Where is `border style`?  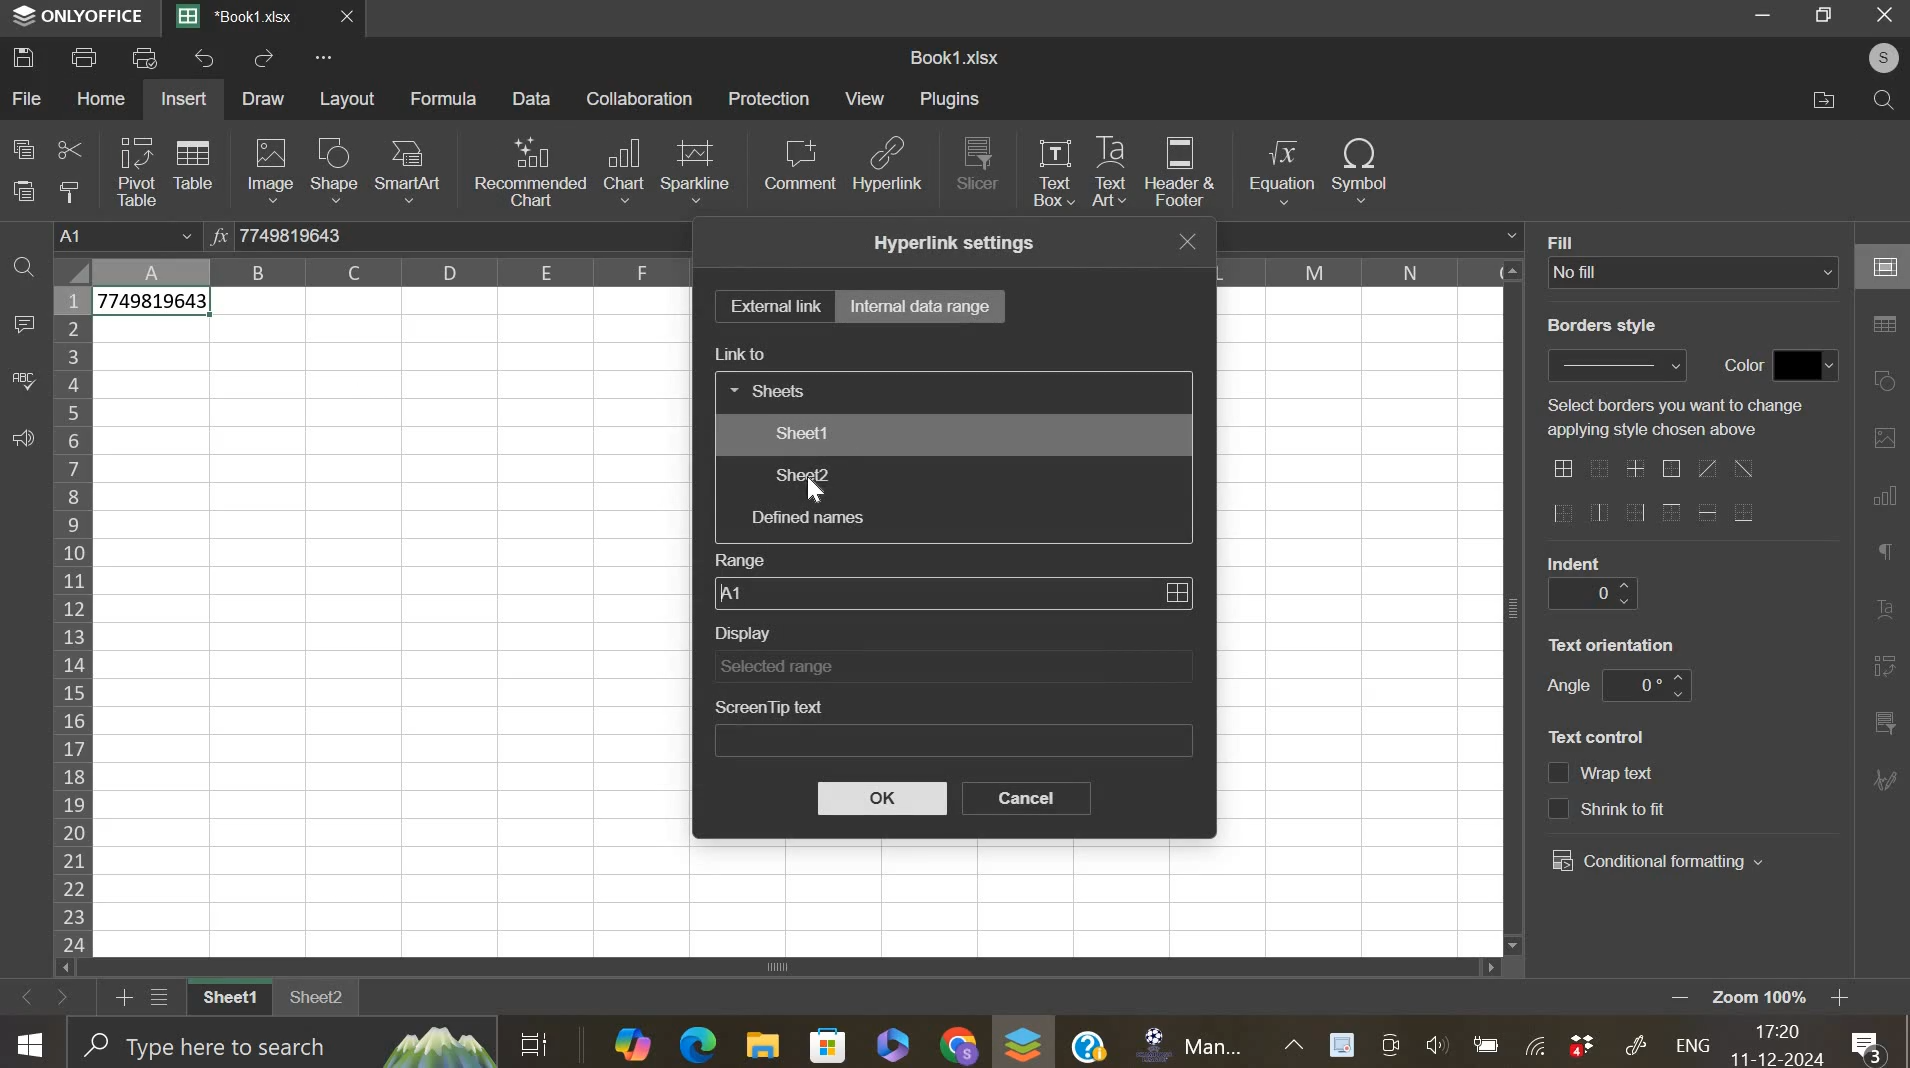 border style is located at coordinates (1616, 365).